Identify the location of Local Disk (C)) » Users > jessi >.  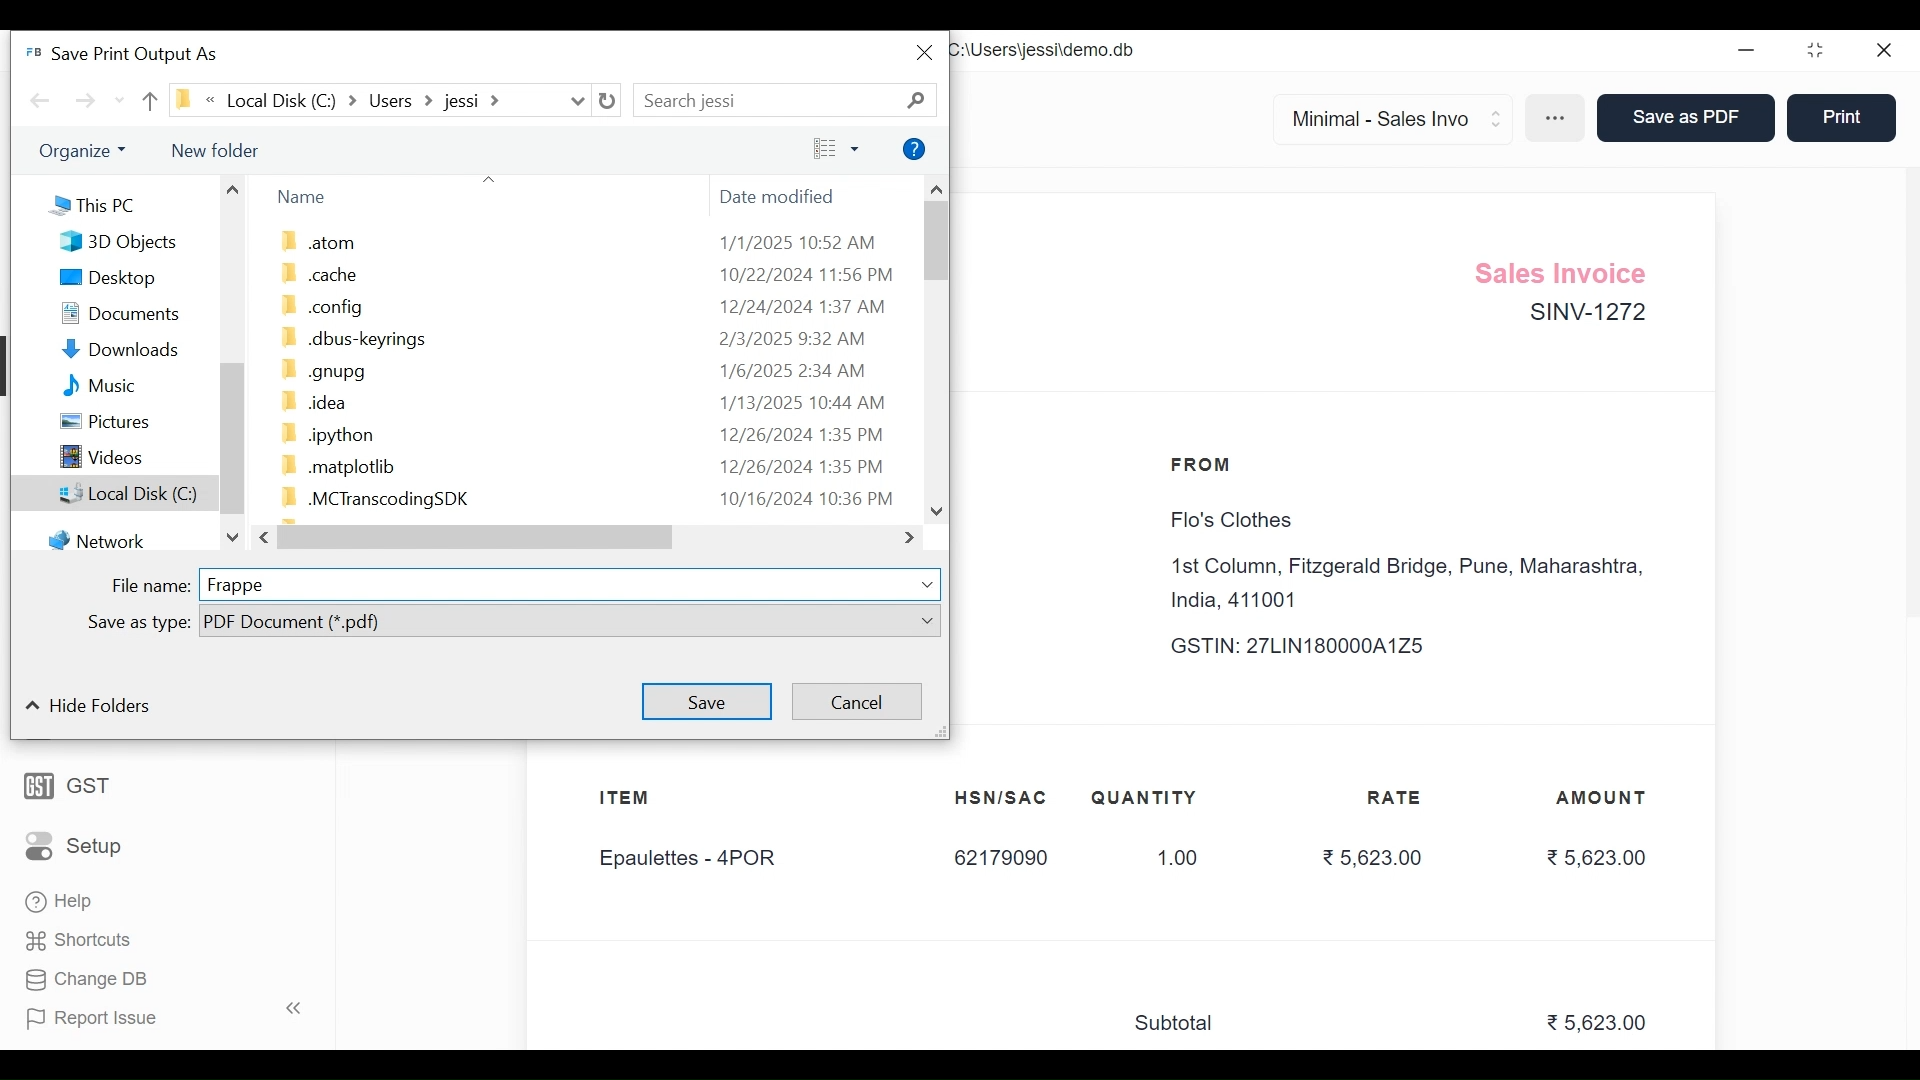
(363, 100).